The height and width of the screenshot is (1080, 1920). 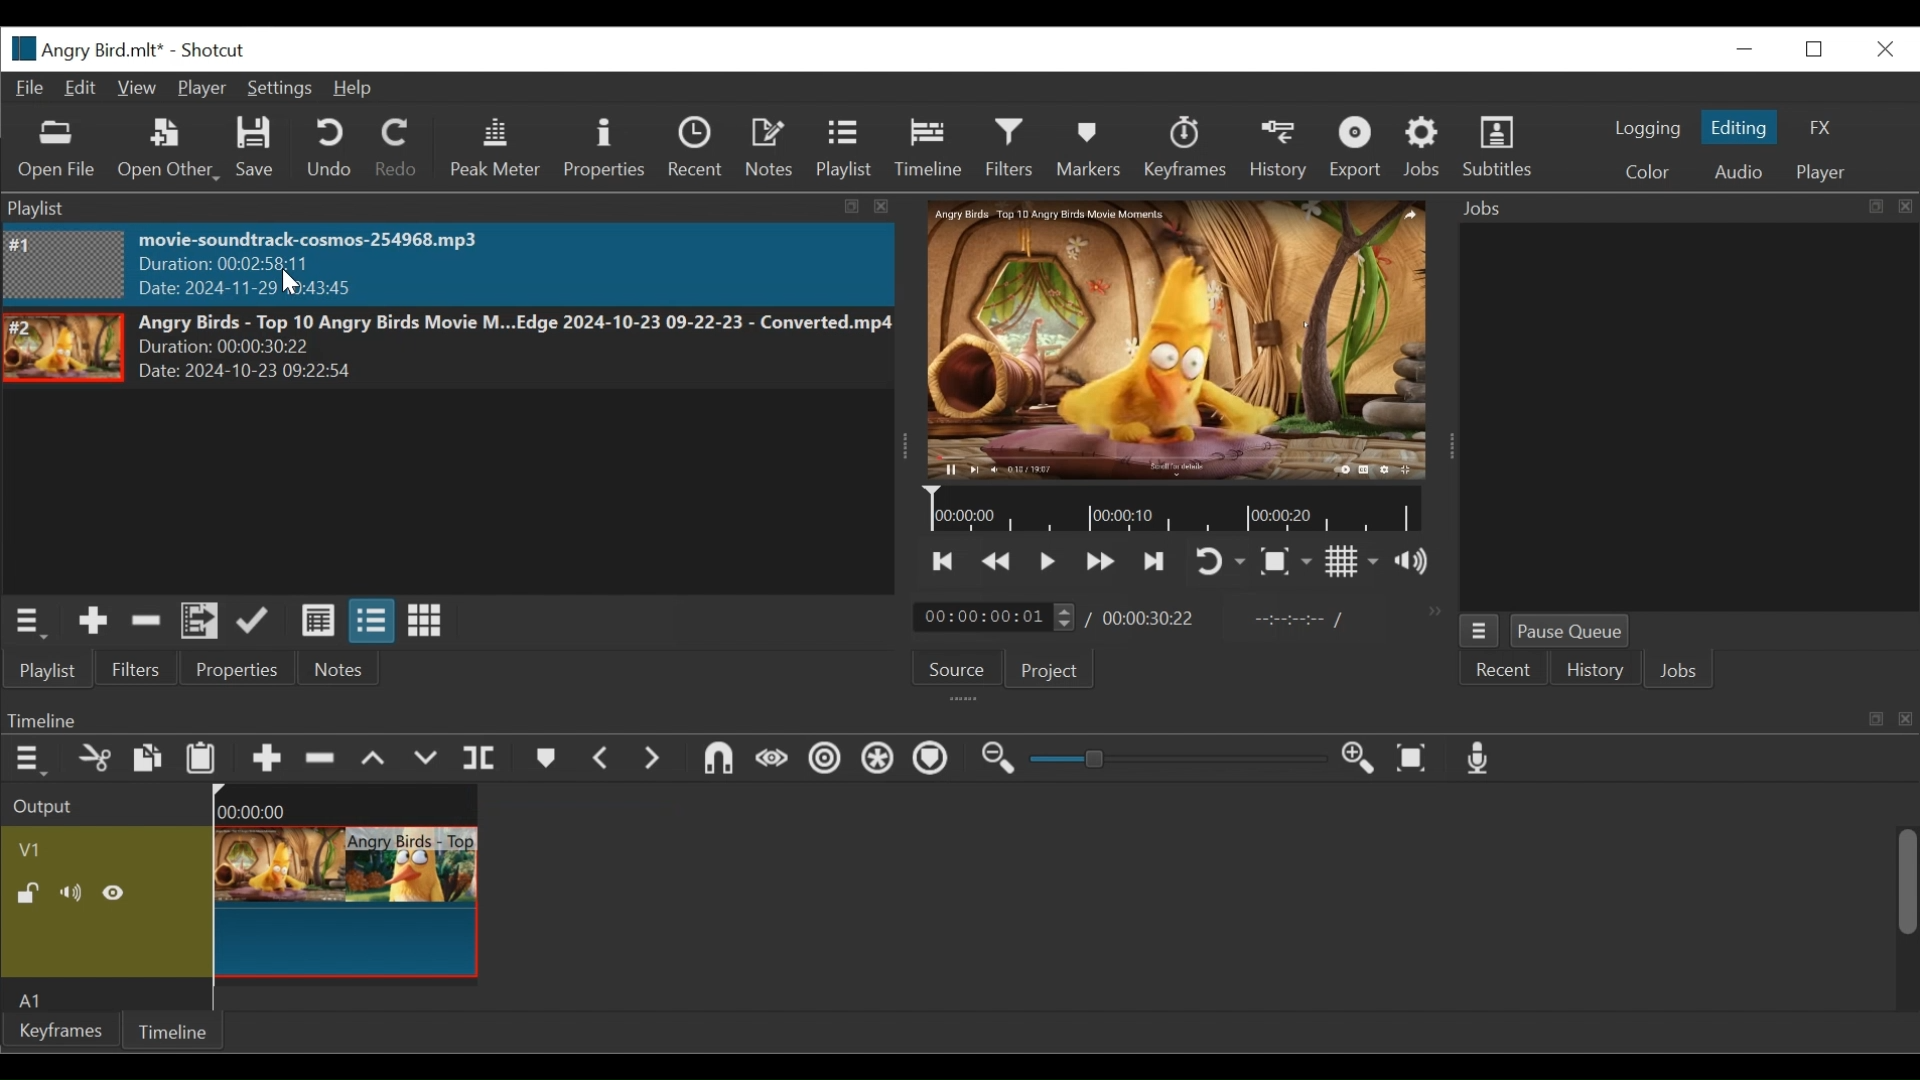 I want to click on Image, so click(x=65, y=264).